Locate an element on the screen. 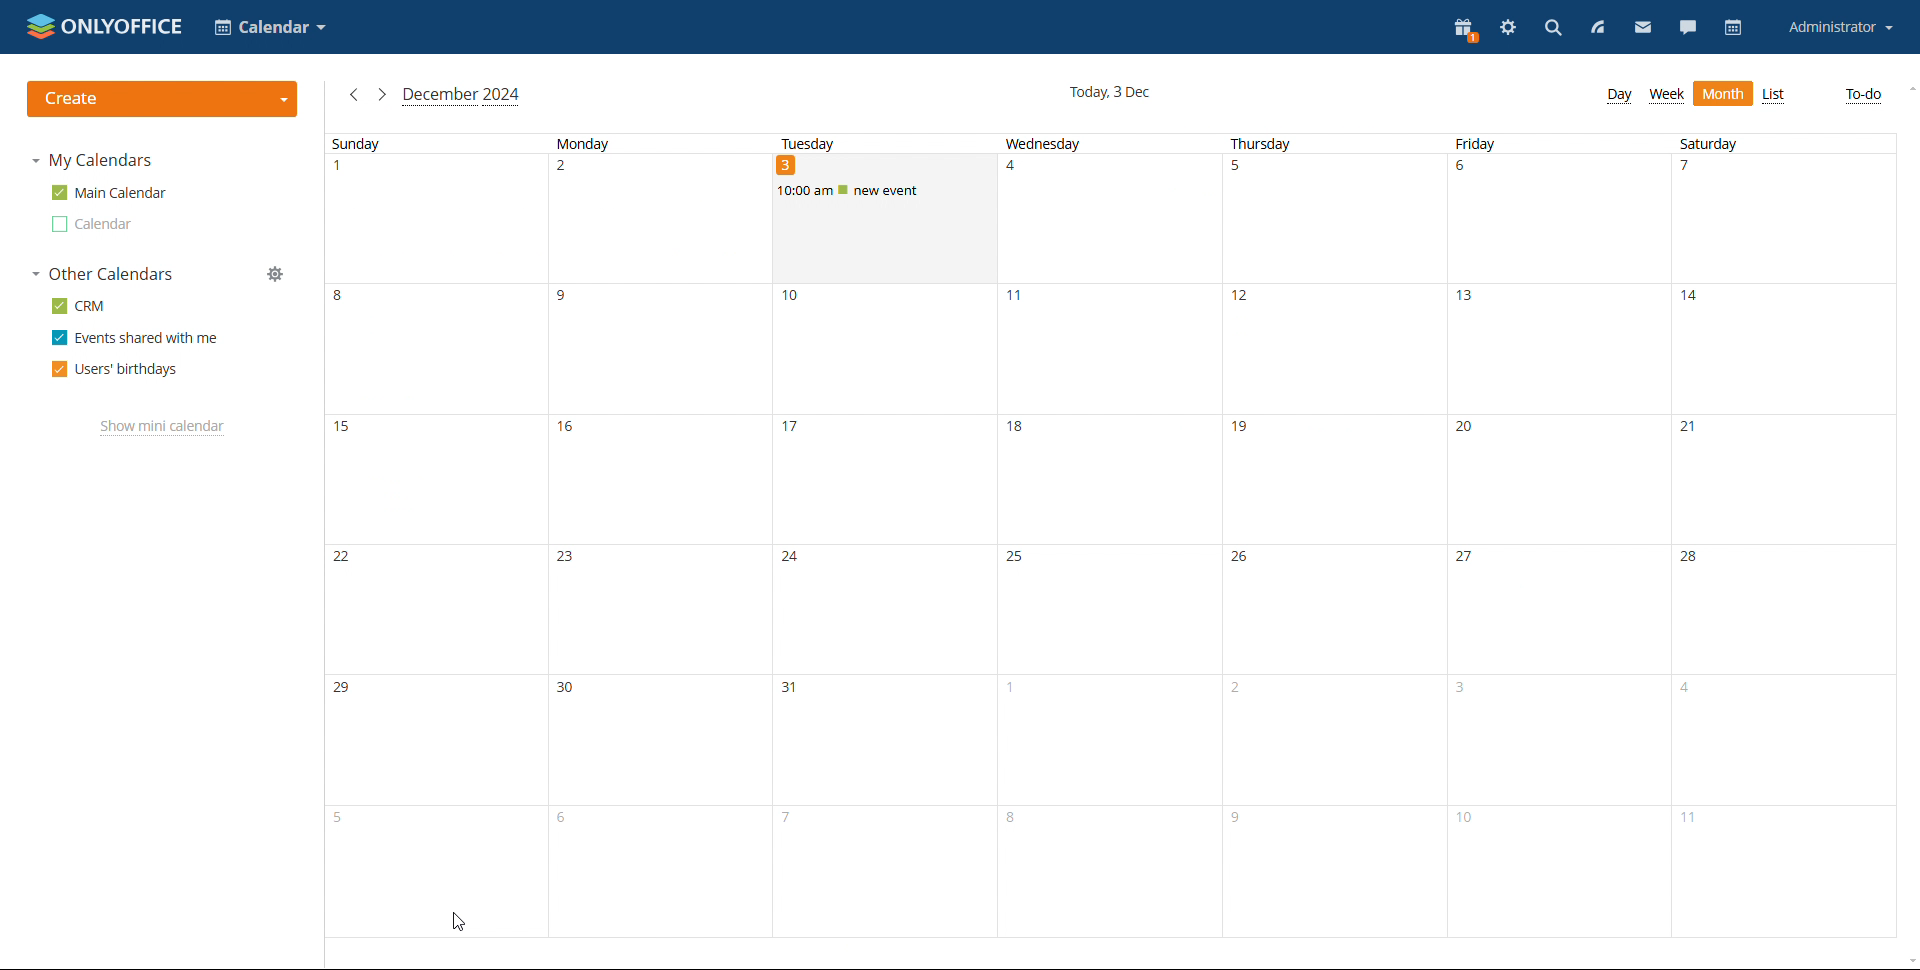  current month is located at coordinates (462, 97).